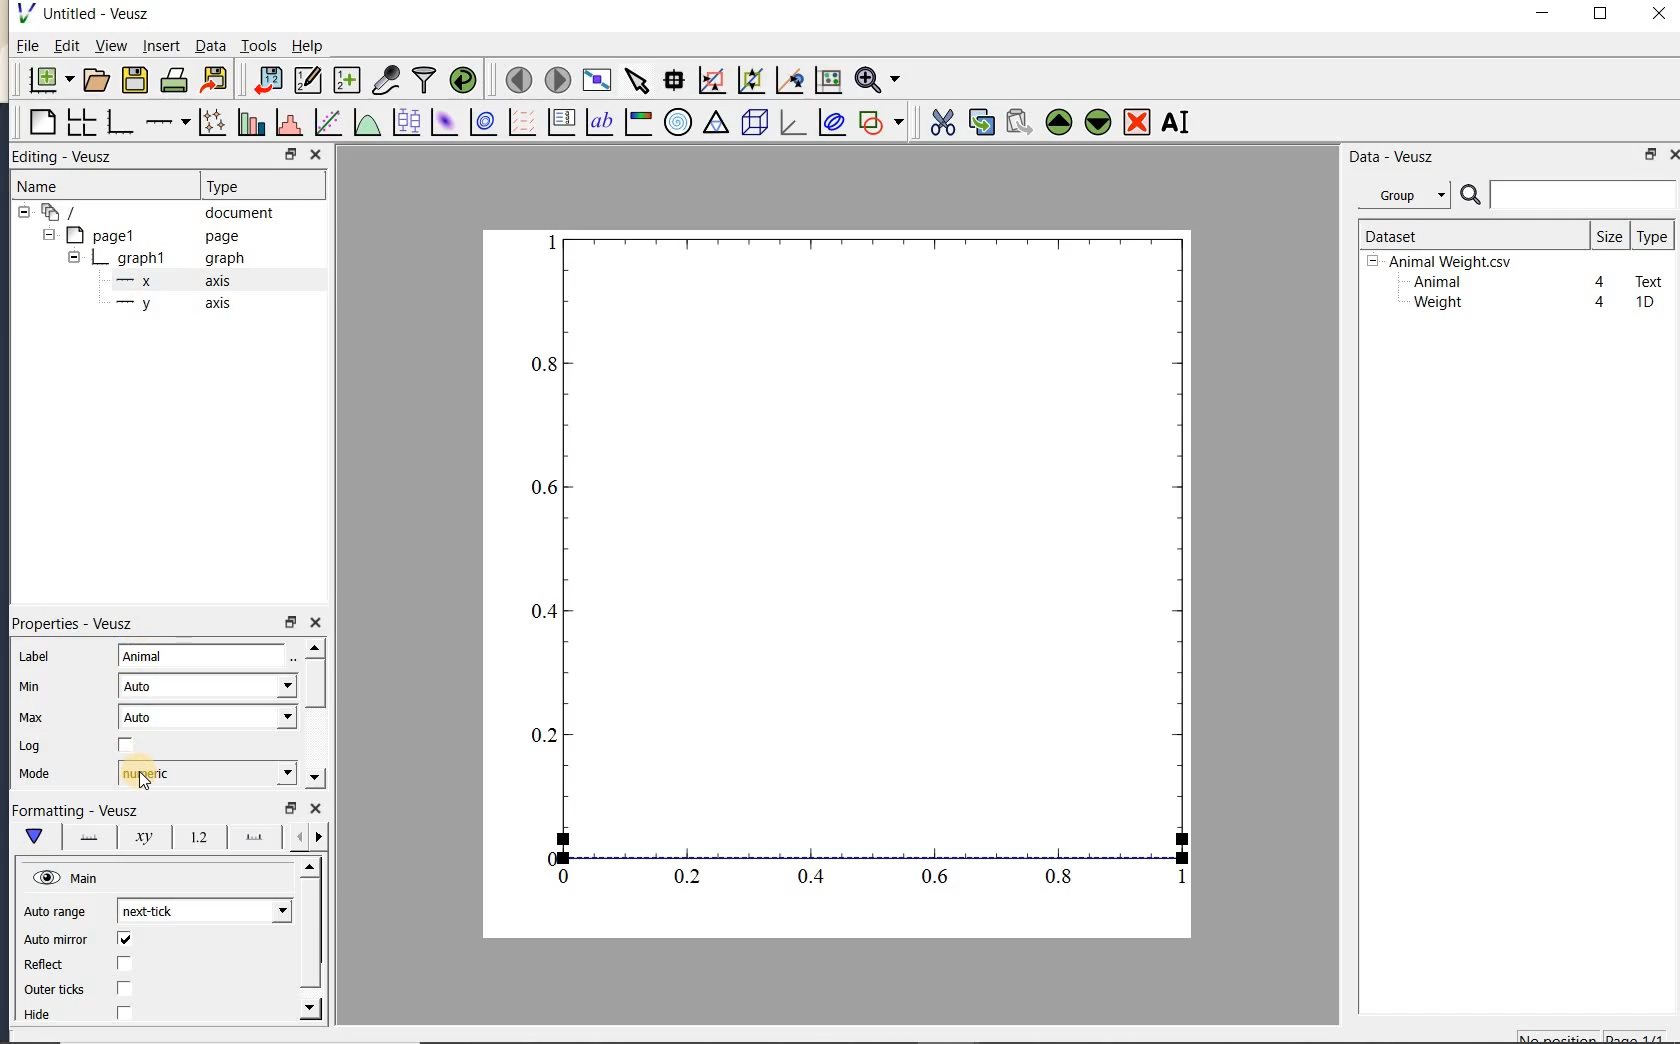 This screenshot has height=1044, width=1680. What do you see at coordinates (268, 81) in the screenshot?
I see `import data into Veusz` at bounding box center [268, 81].